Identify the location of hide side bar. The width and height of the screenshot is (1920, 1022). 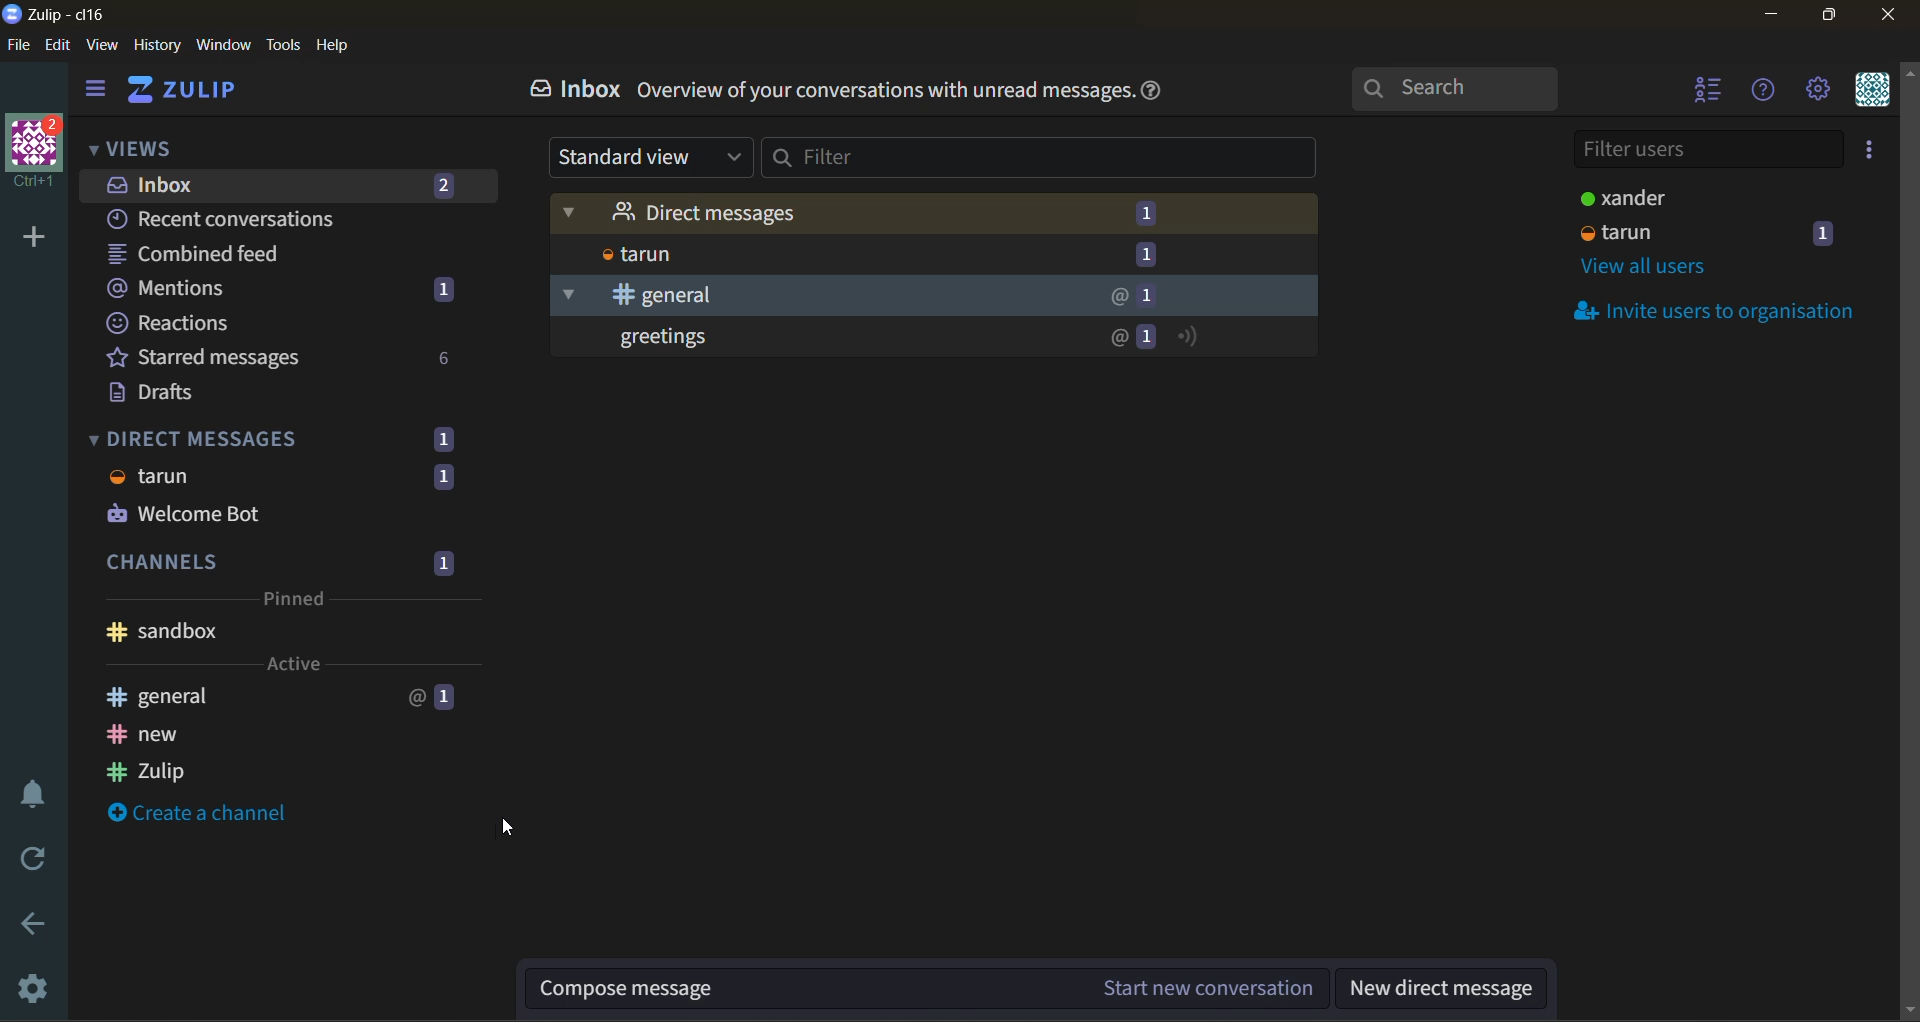
(101, 91).